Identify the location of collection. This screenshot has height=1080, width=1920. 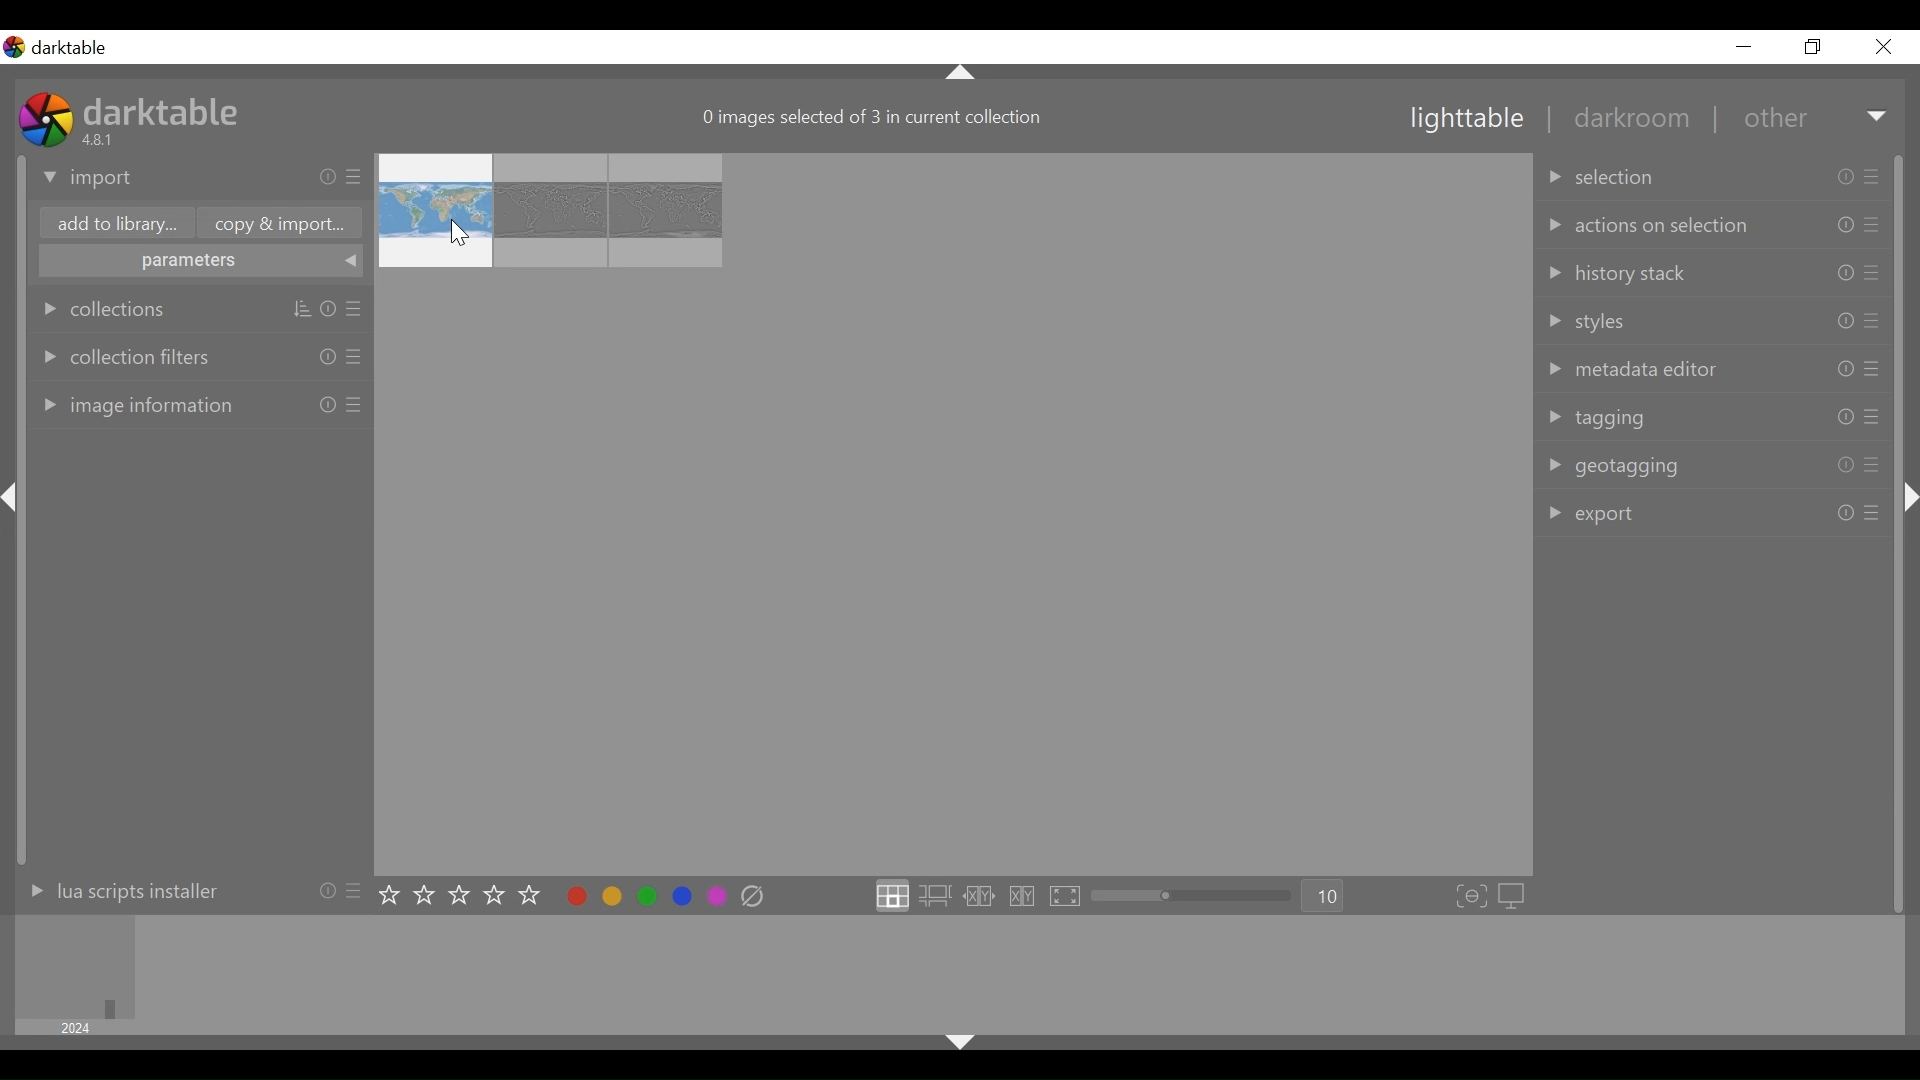
(1714, 174).